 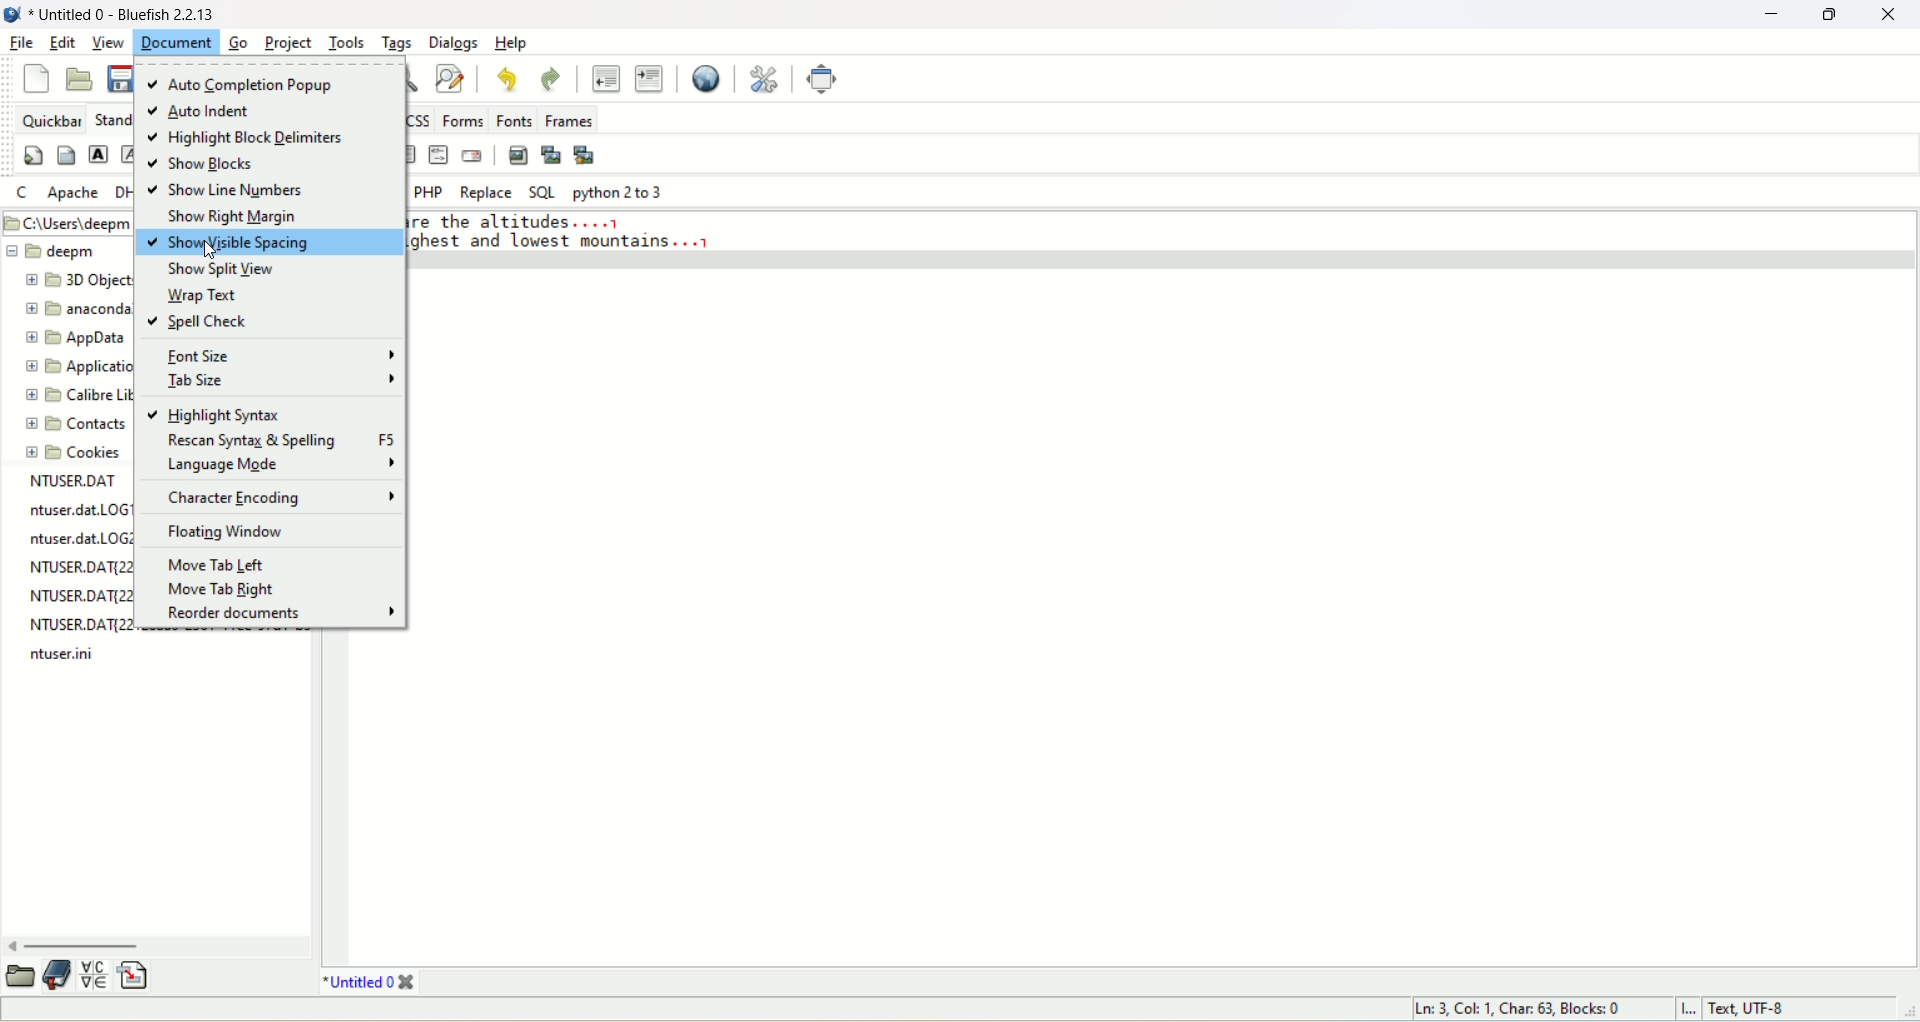 What do you see at coordinates (107, 42) in the screenshot?
I see `view` at bounding box center [107, 42].